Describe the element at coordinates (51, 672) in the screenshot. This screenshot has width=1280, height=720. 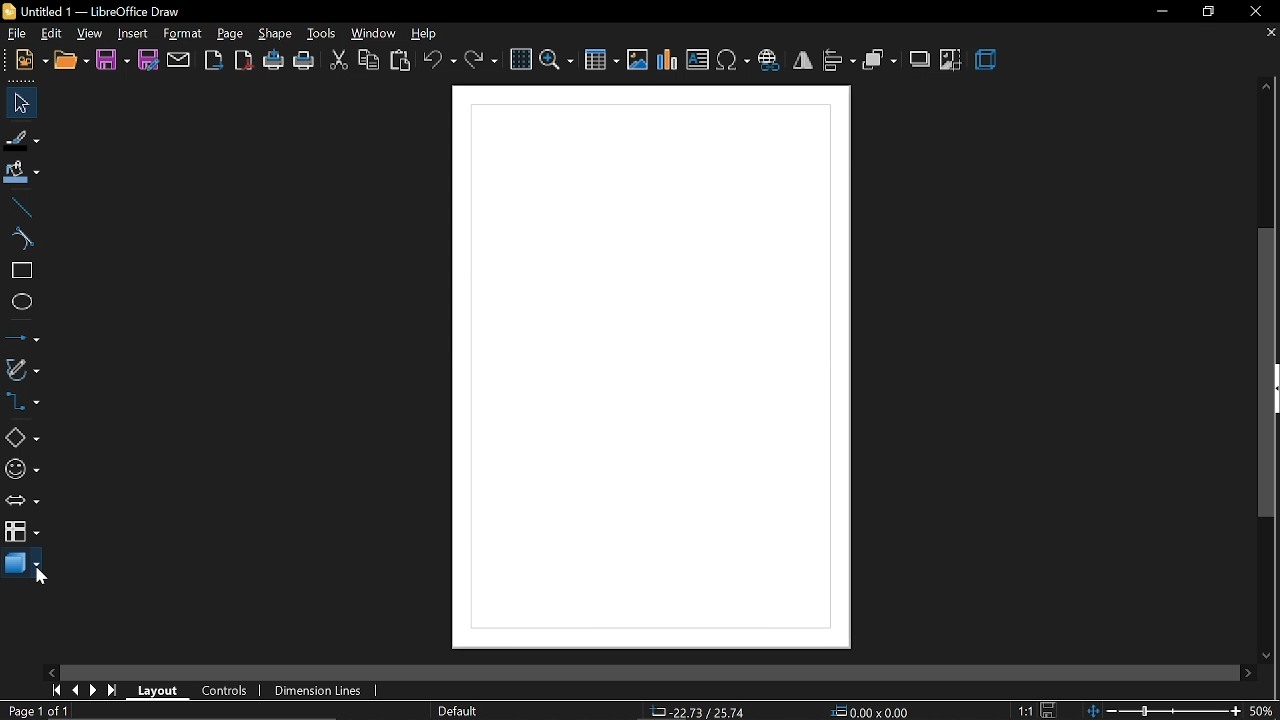
I see `move left` at that location.